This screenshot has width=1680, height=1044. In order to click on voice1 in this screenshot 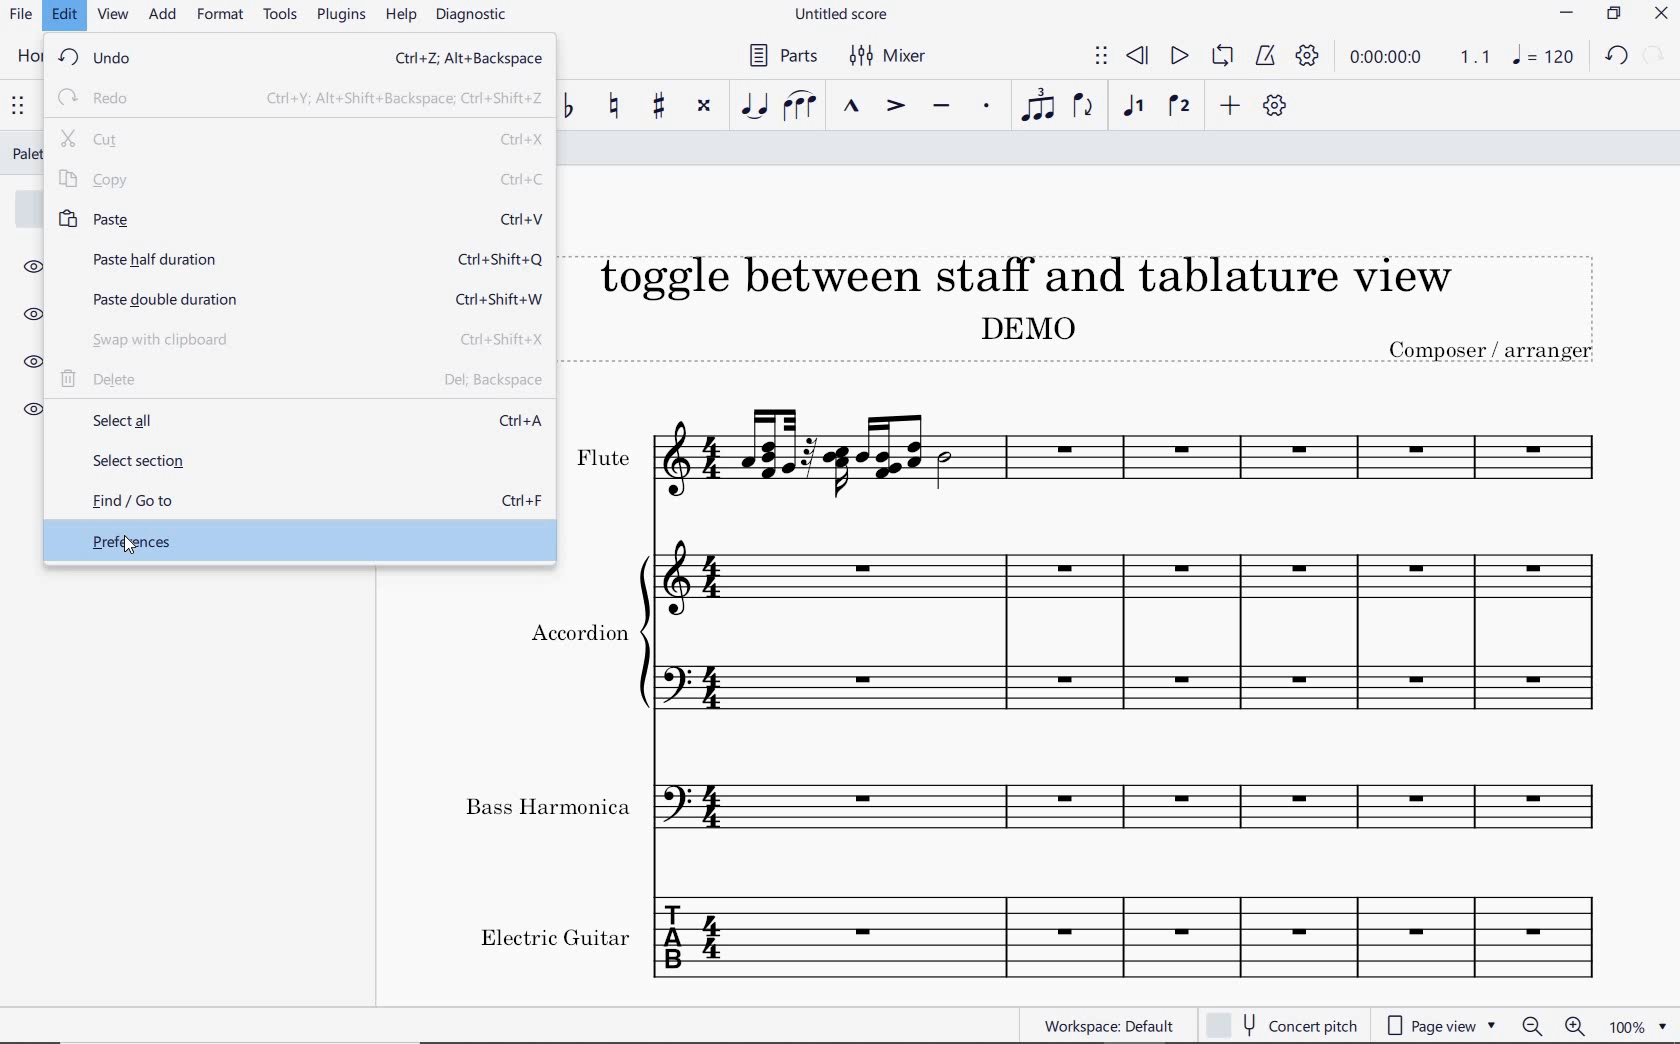, I will do `click(1136, 107)`.